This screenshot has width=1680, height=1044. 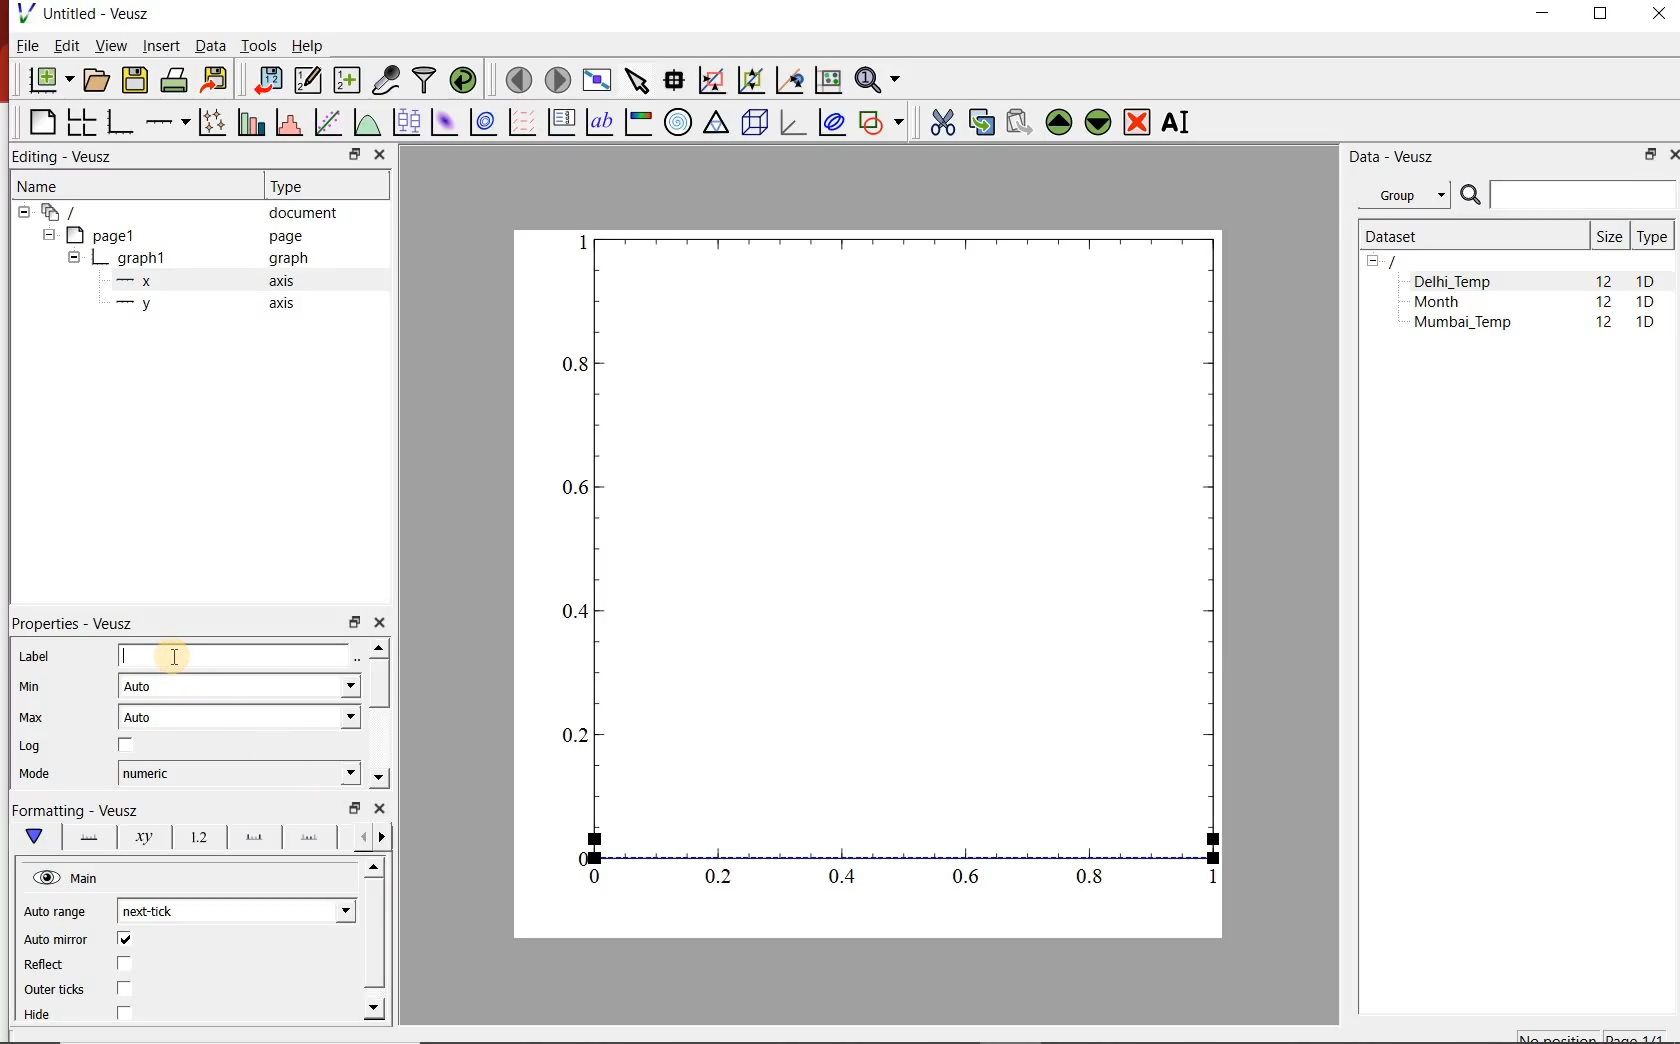 I want to click on image color bar, so click(x=638, y=122).